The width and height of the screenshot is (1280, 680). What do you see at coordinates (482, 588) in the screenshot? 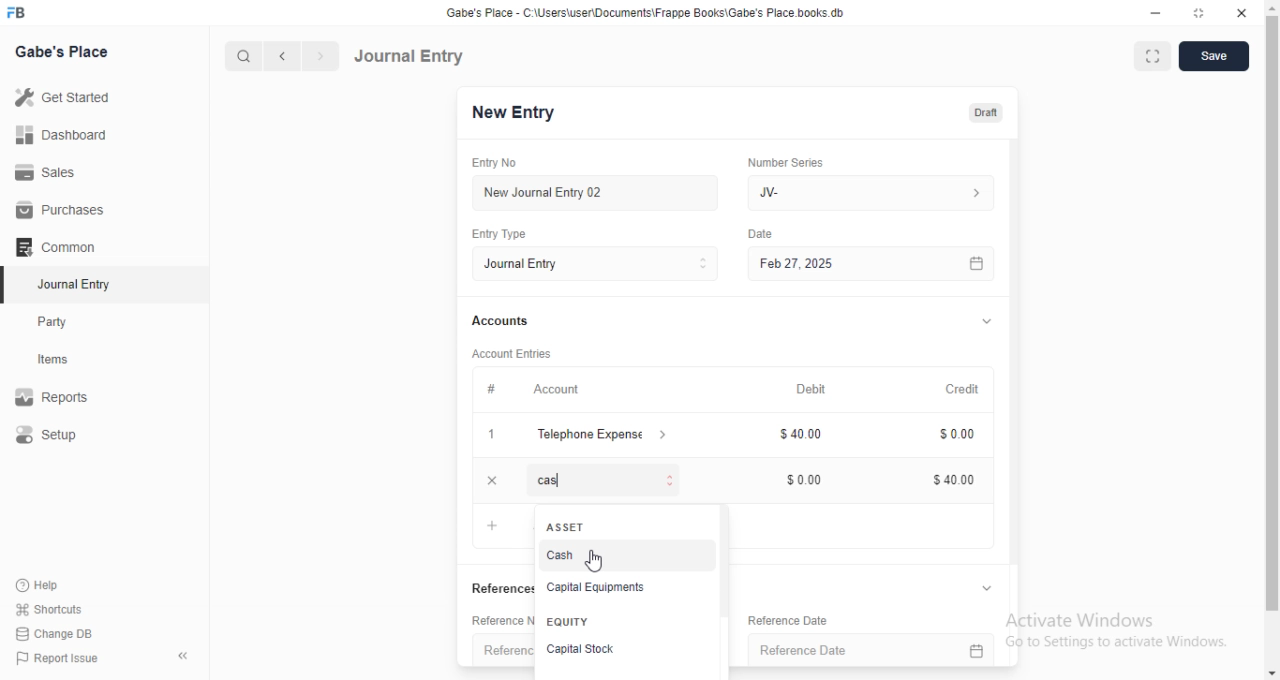
I see `References` at bounding box center [482, 588].